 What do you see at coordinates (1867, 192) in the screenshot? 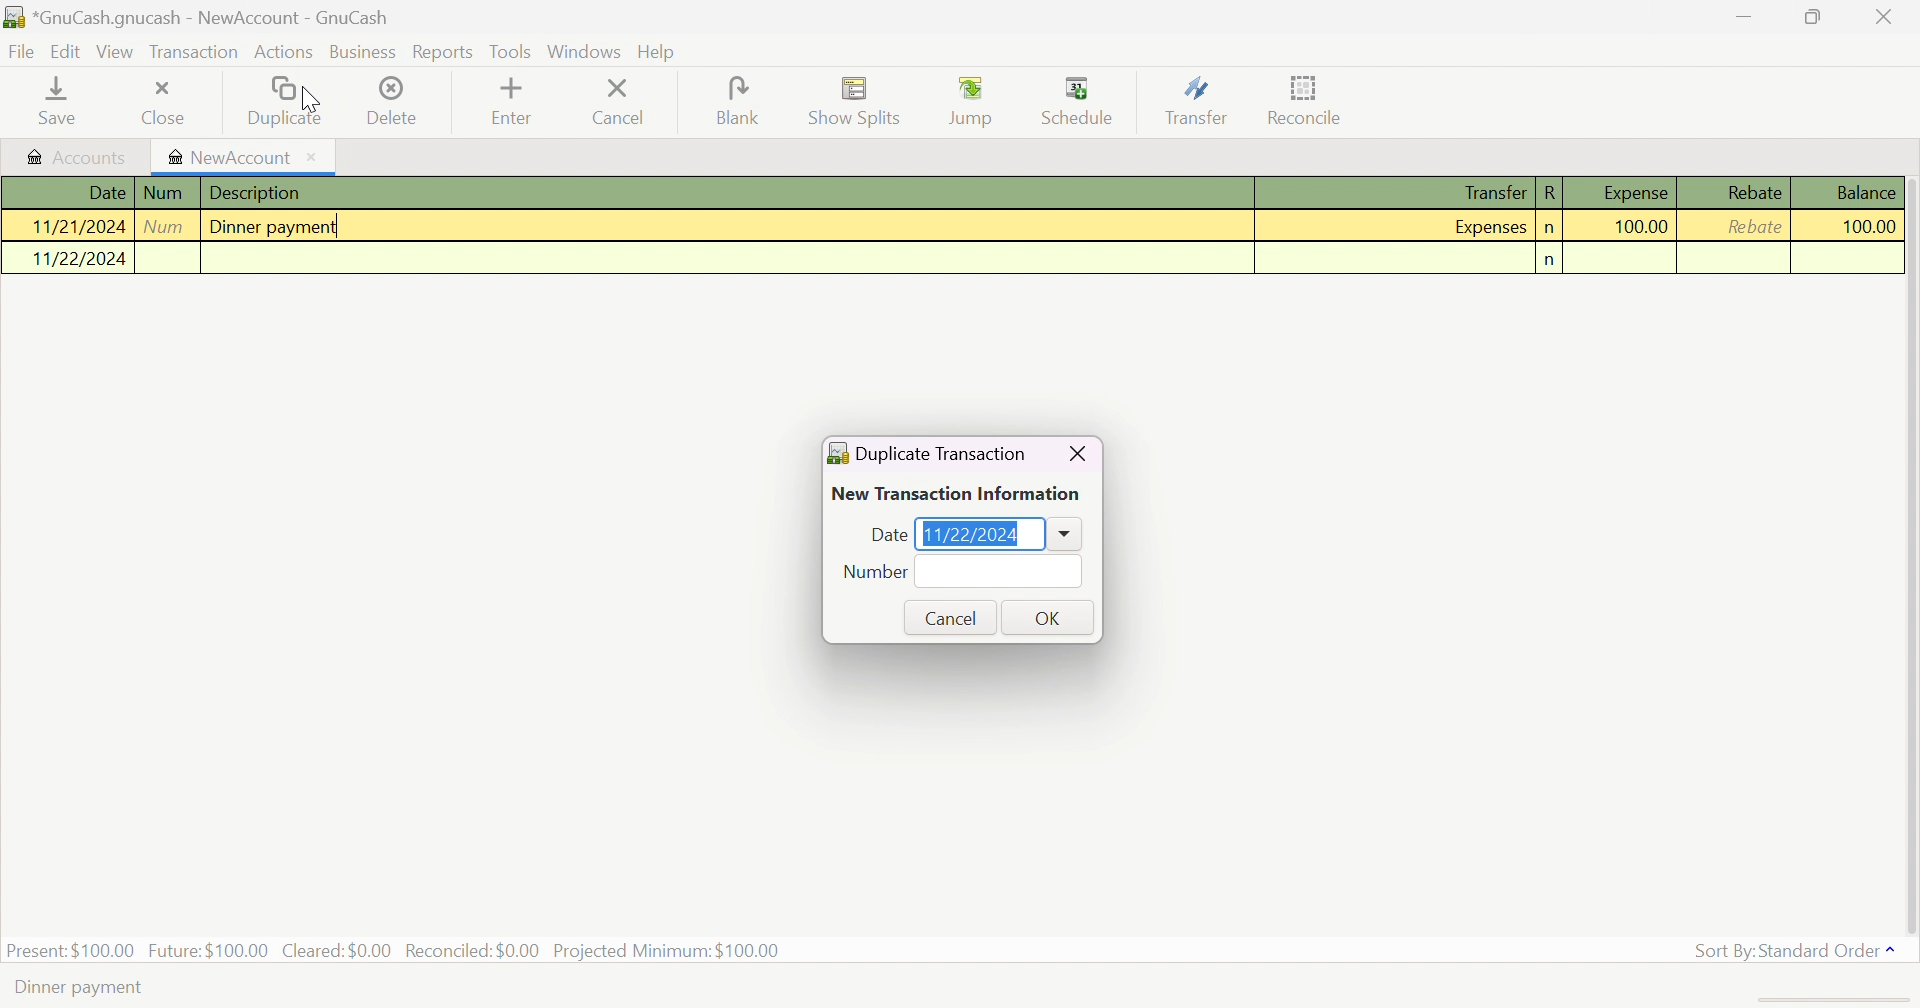
I see `Balance` at bounding box center [1867, 192].